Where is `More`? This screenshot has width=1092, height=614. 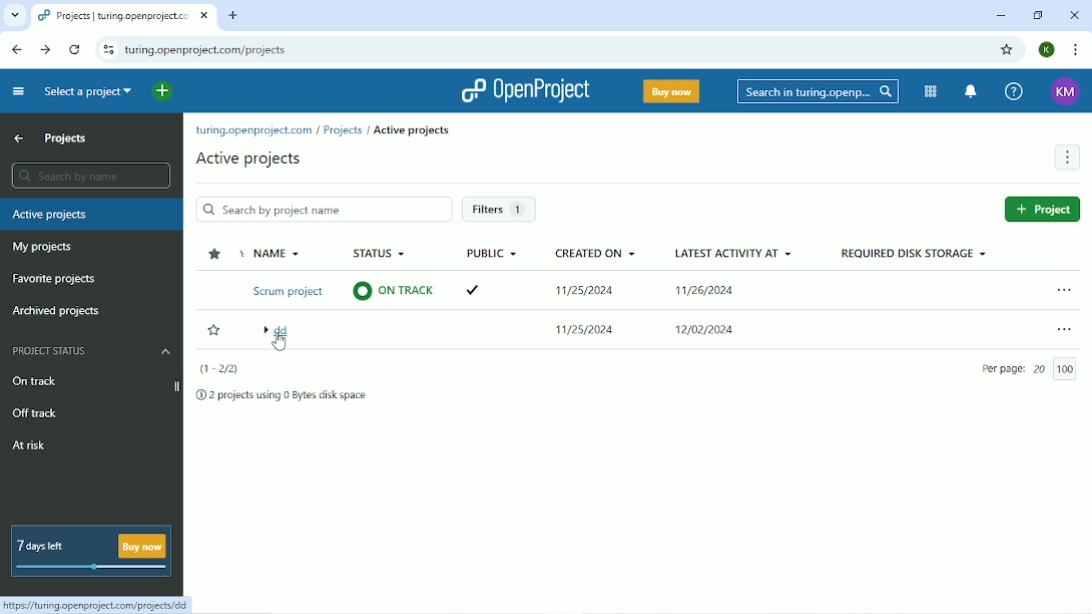 More is located at coordinates (1067, 158).